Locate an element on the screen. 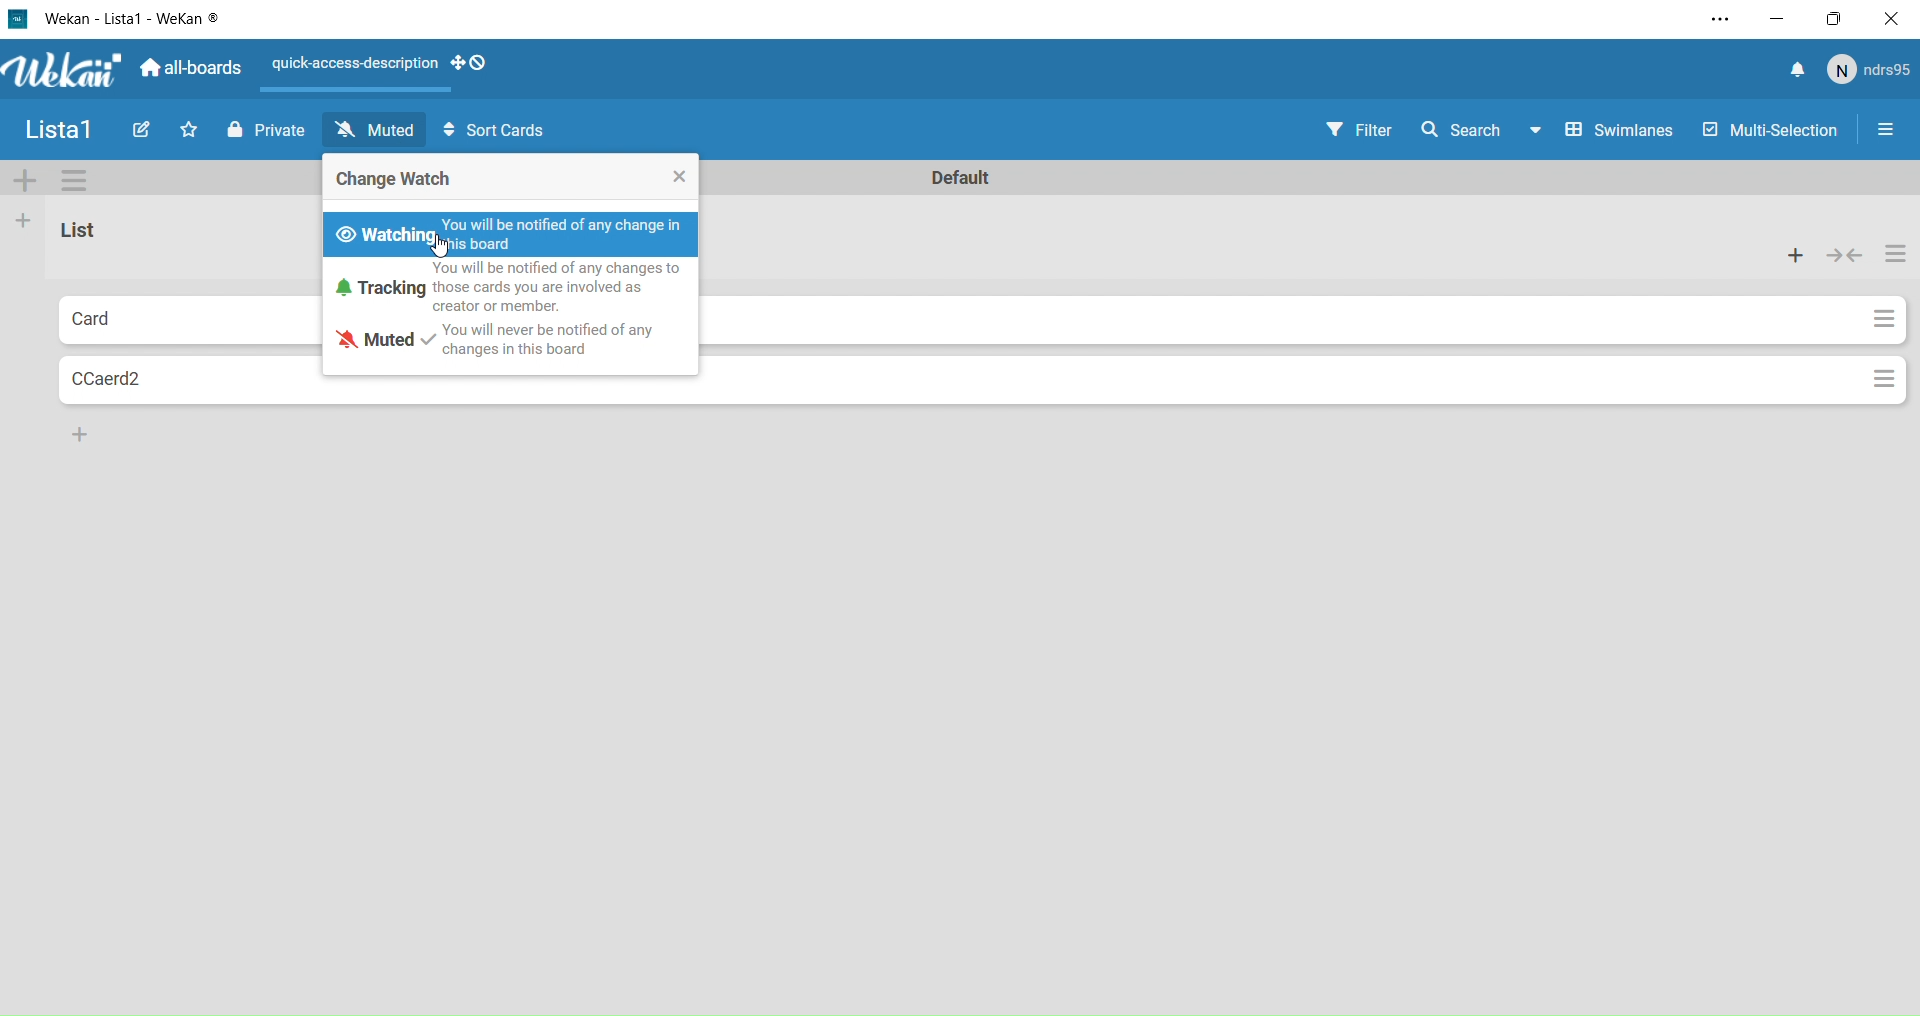  Card is located at coordinates (178, 317).